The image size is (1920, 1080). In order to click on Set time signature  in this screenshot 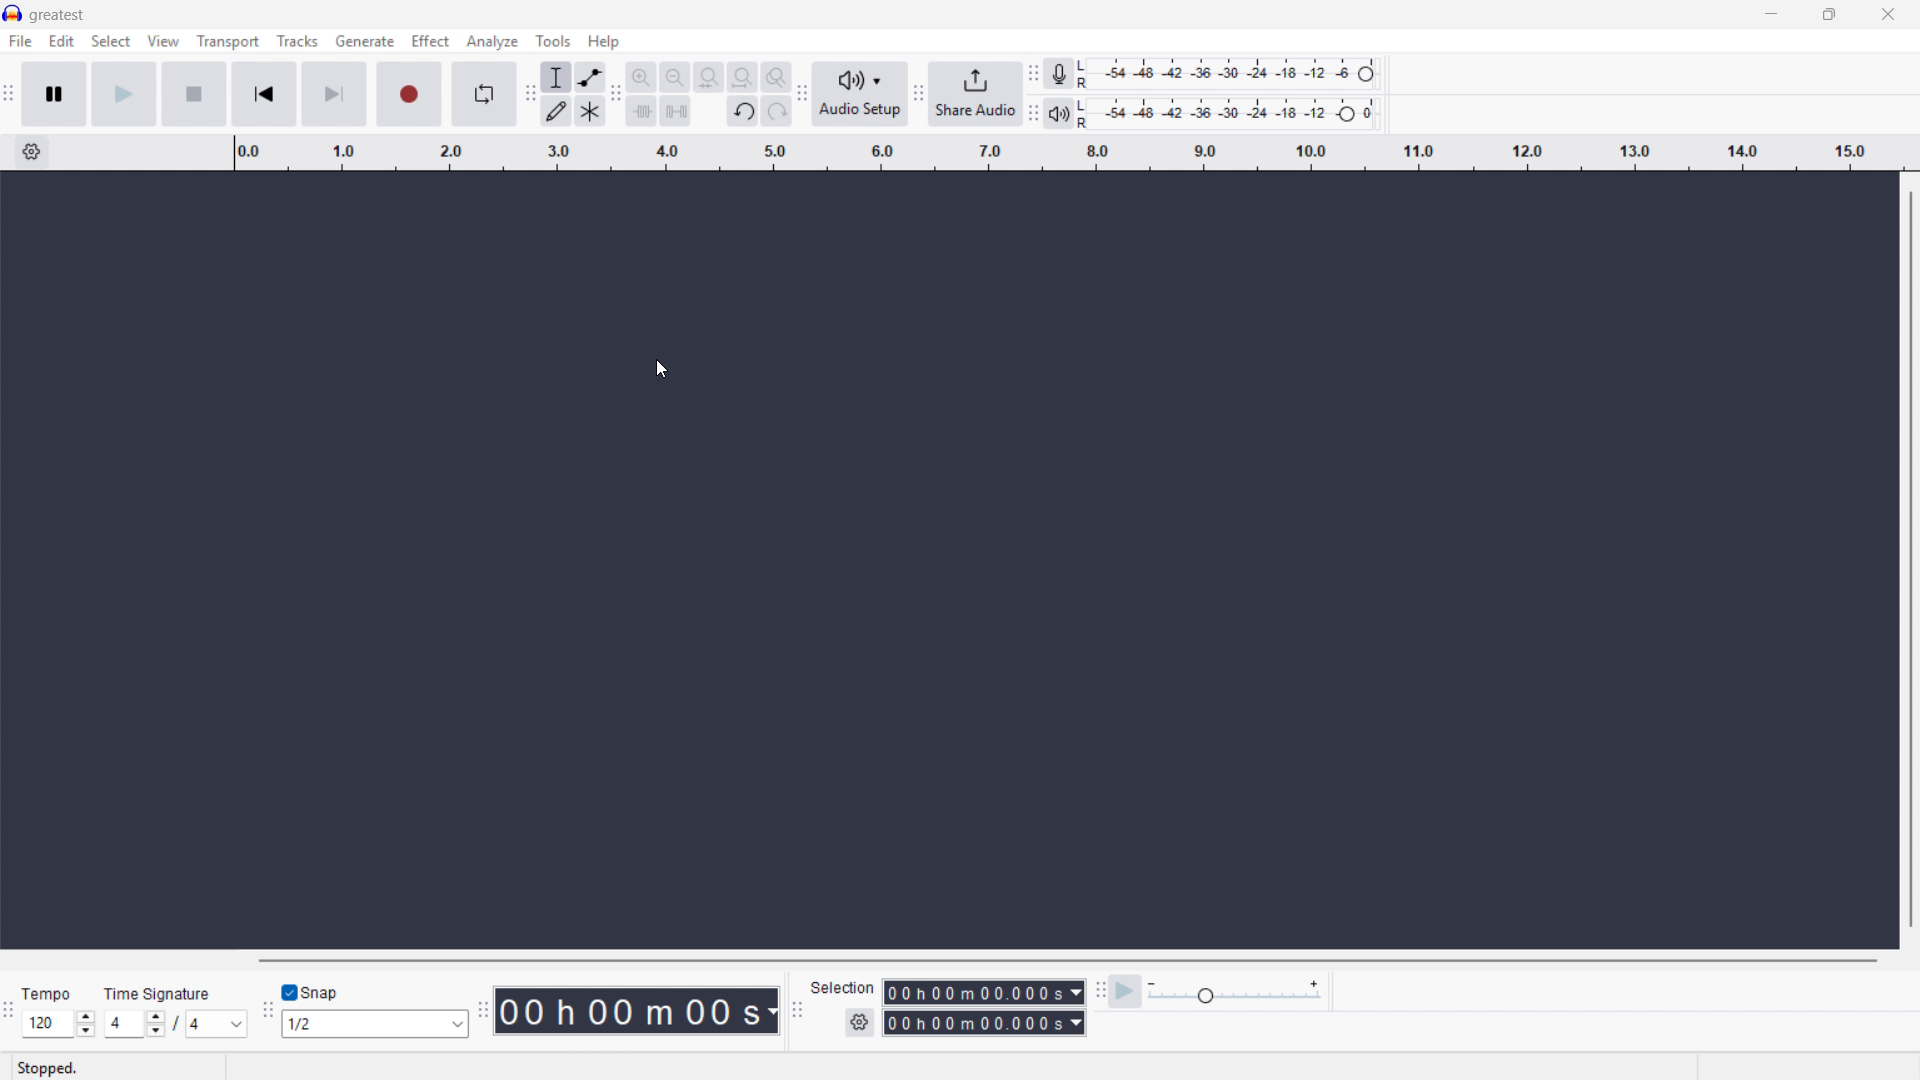, I will do `click(175, 1025)`.